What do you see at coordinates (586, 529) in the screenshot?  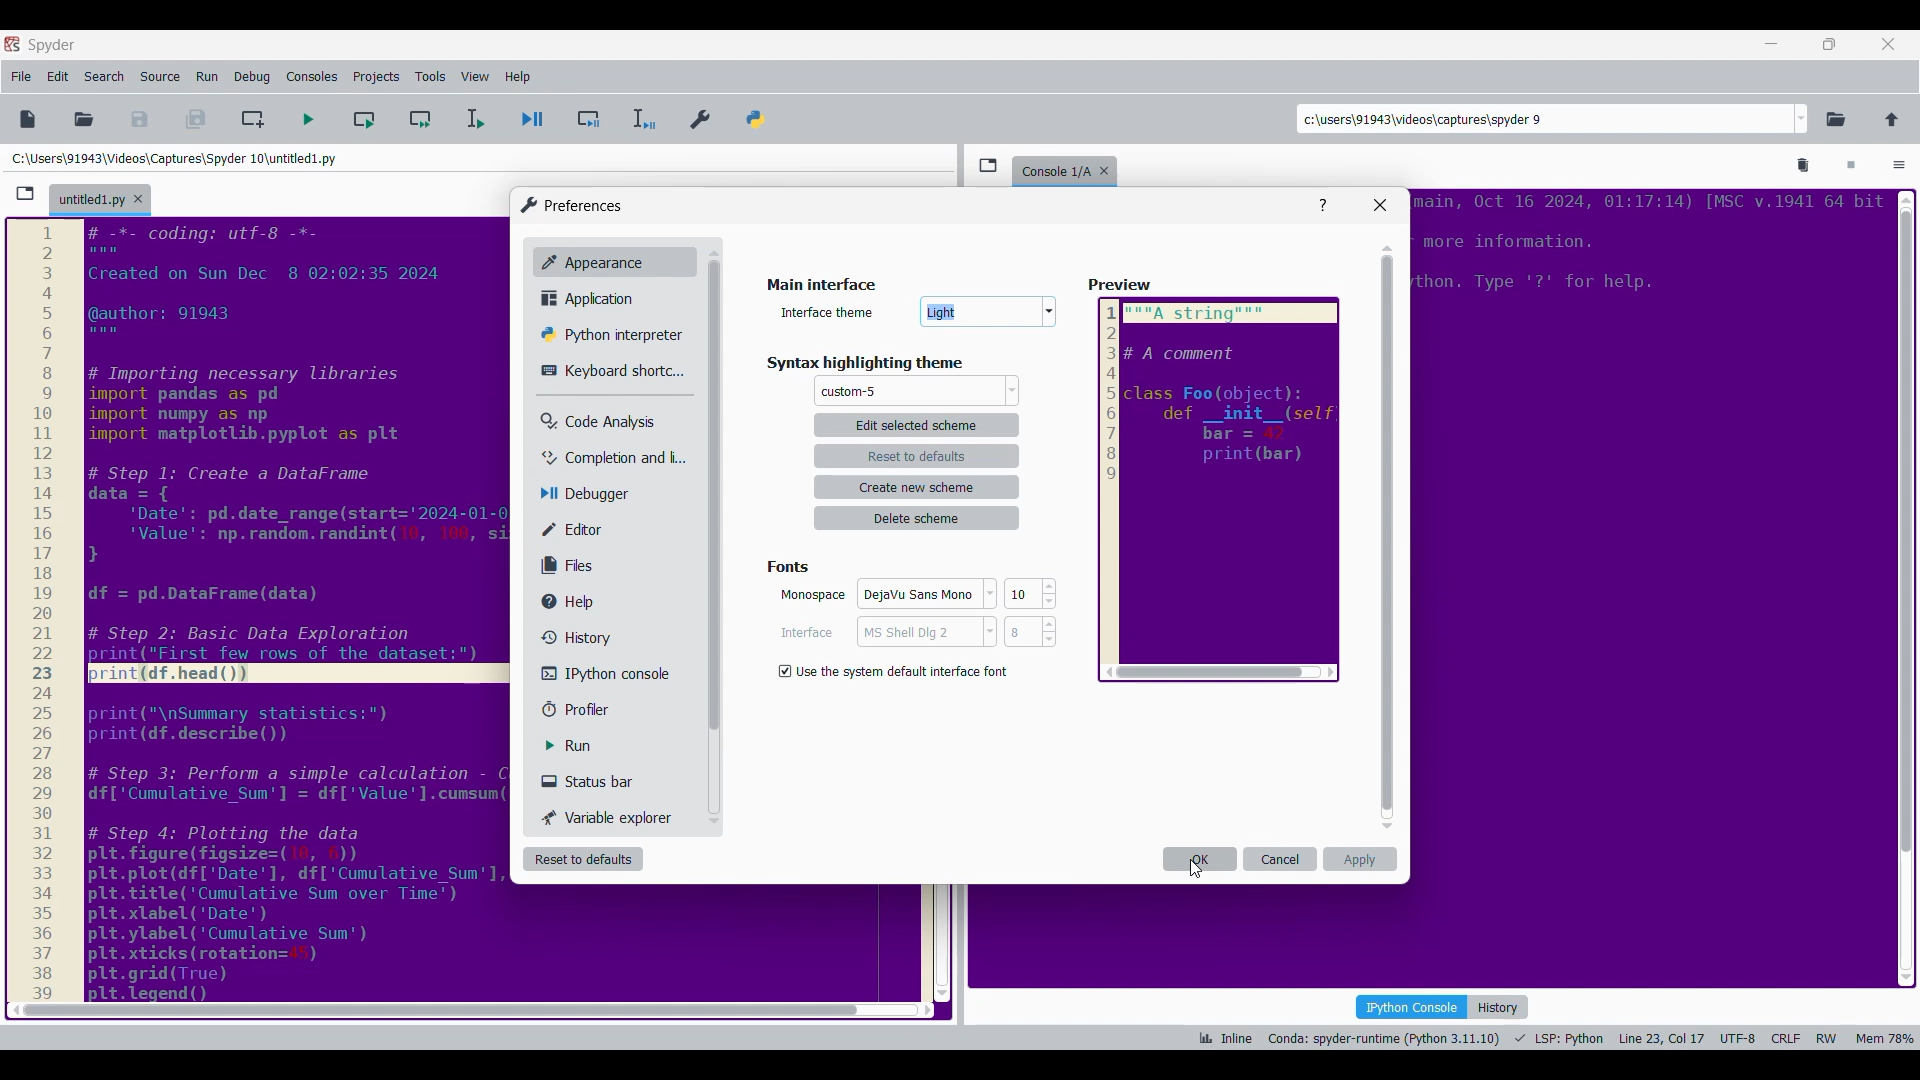 I see `Editor` at bounding box center [586, 529].